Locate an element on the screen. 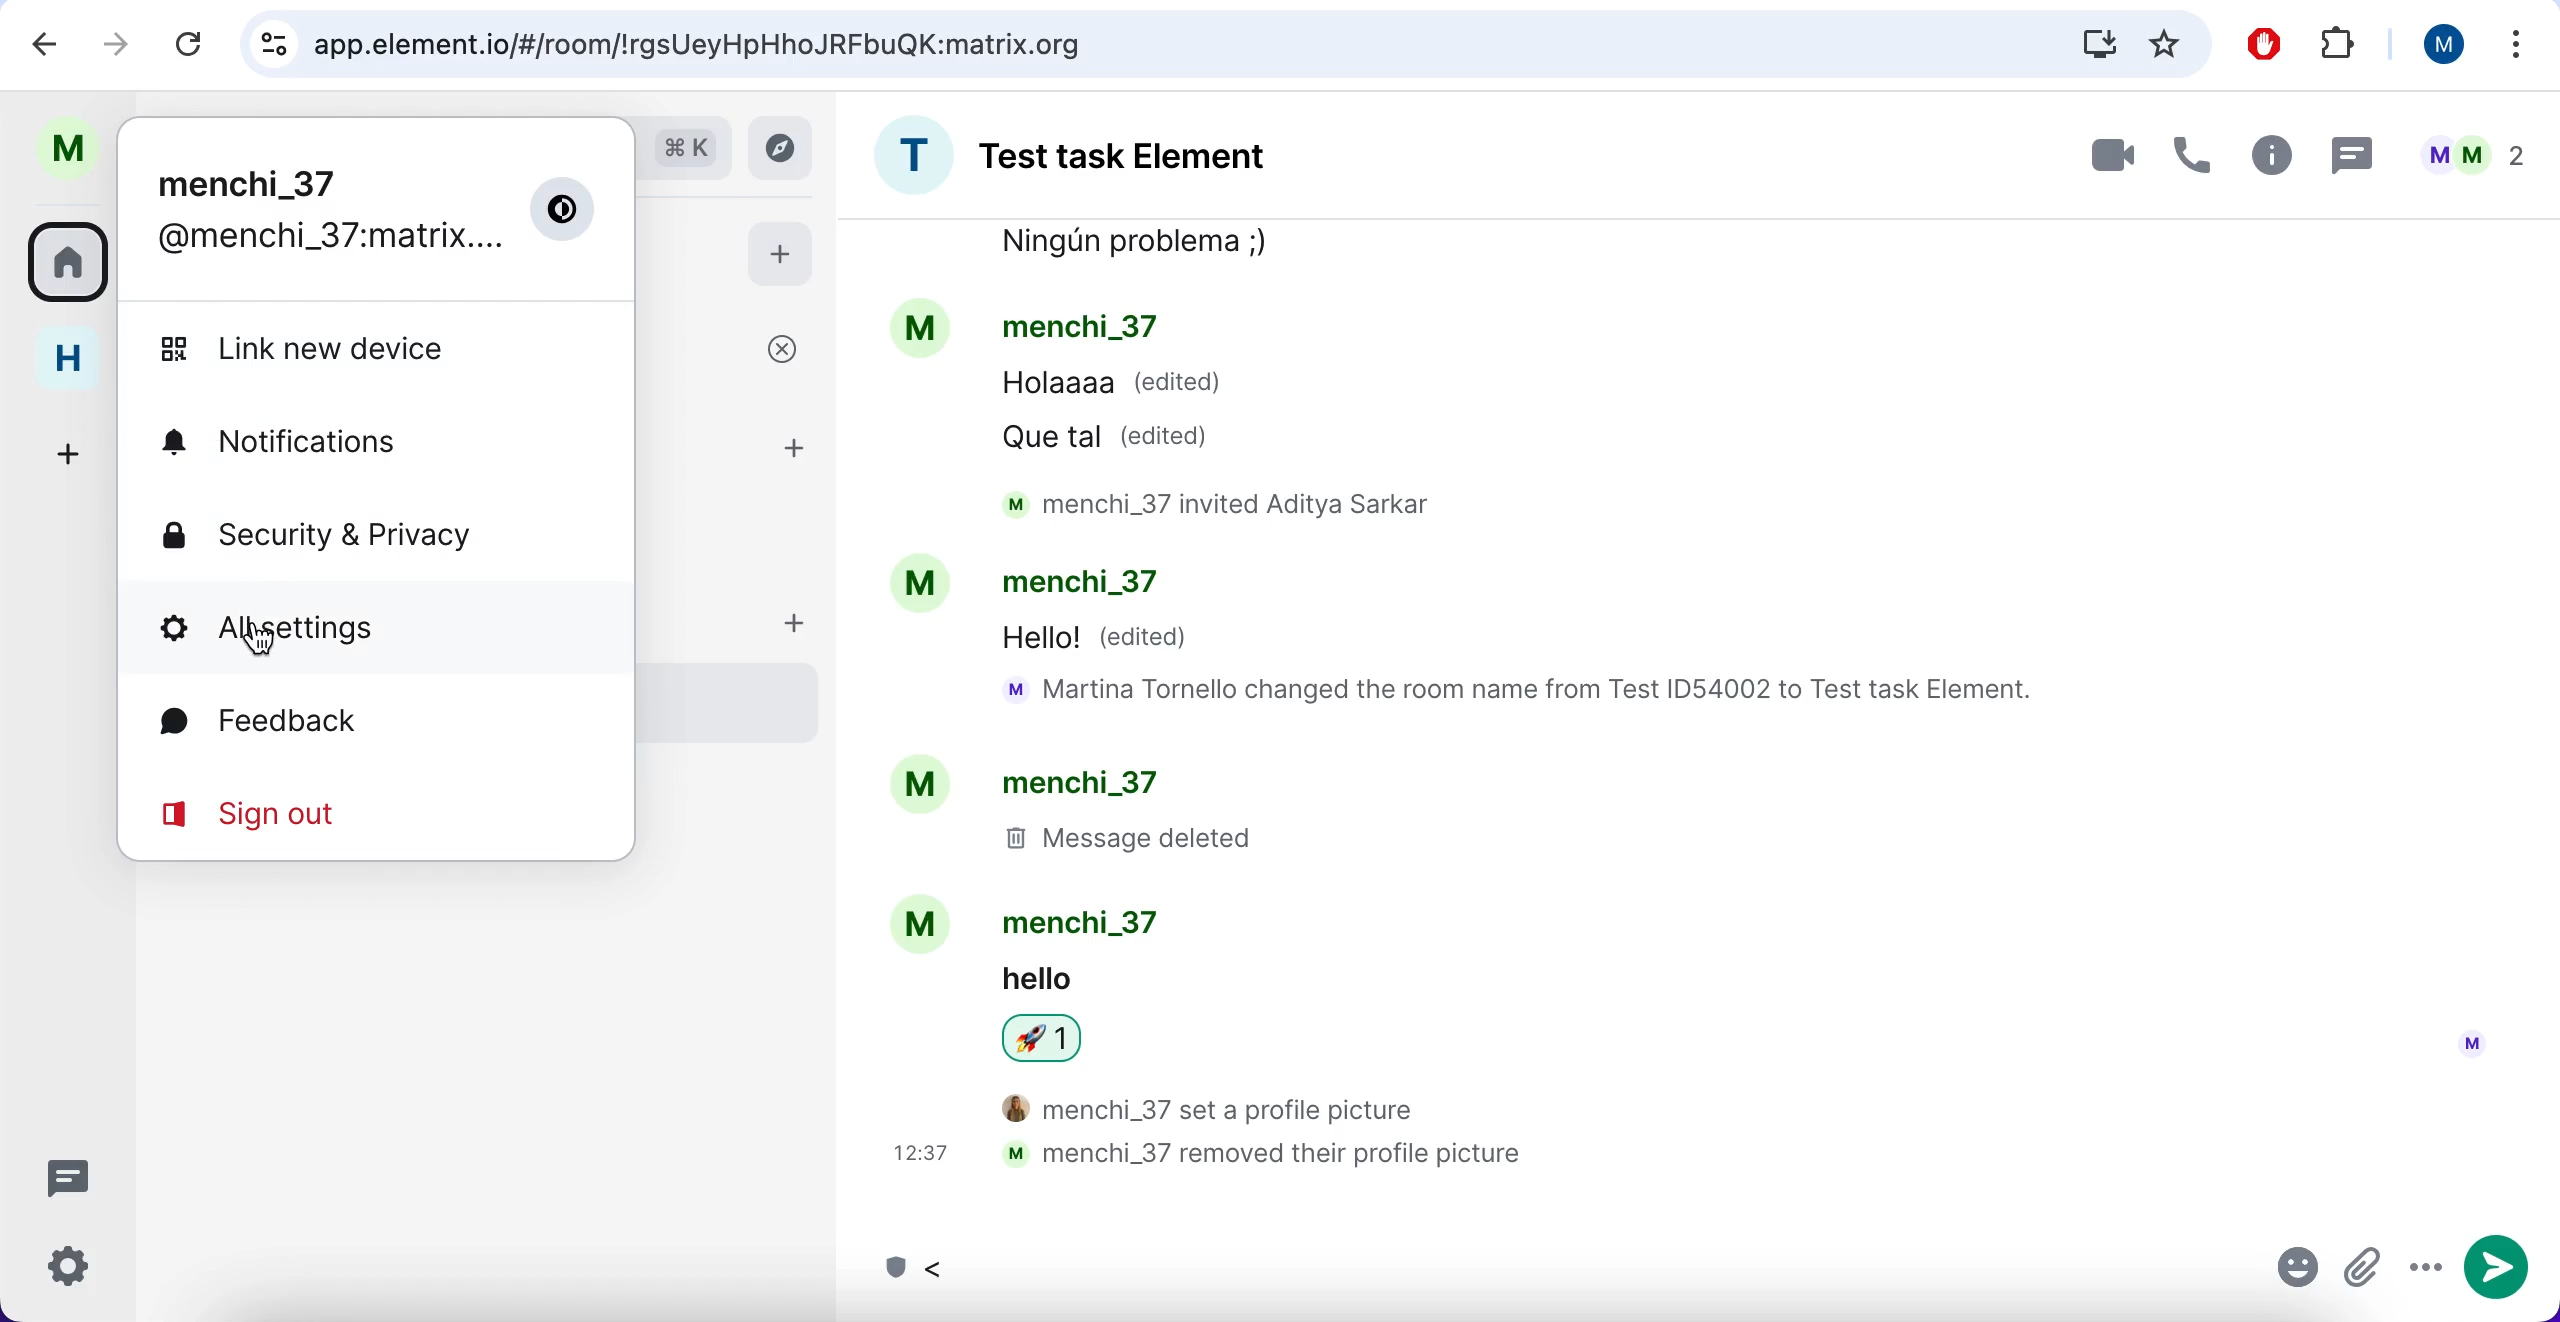  search bar is located at coordinates (1220, 43).